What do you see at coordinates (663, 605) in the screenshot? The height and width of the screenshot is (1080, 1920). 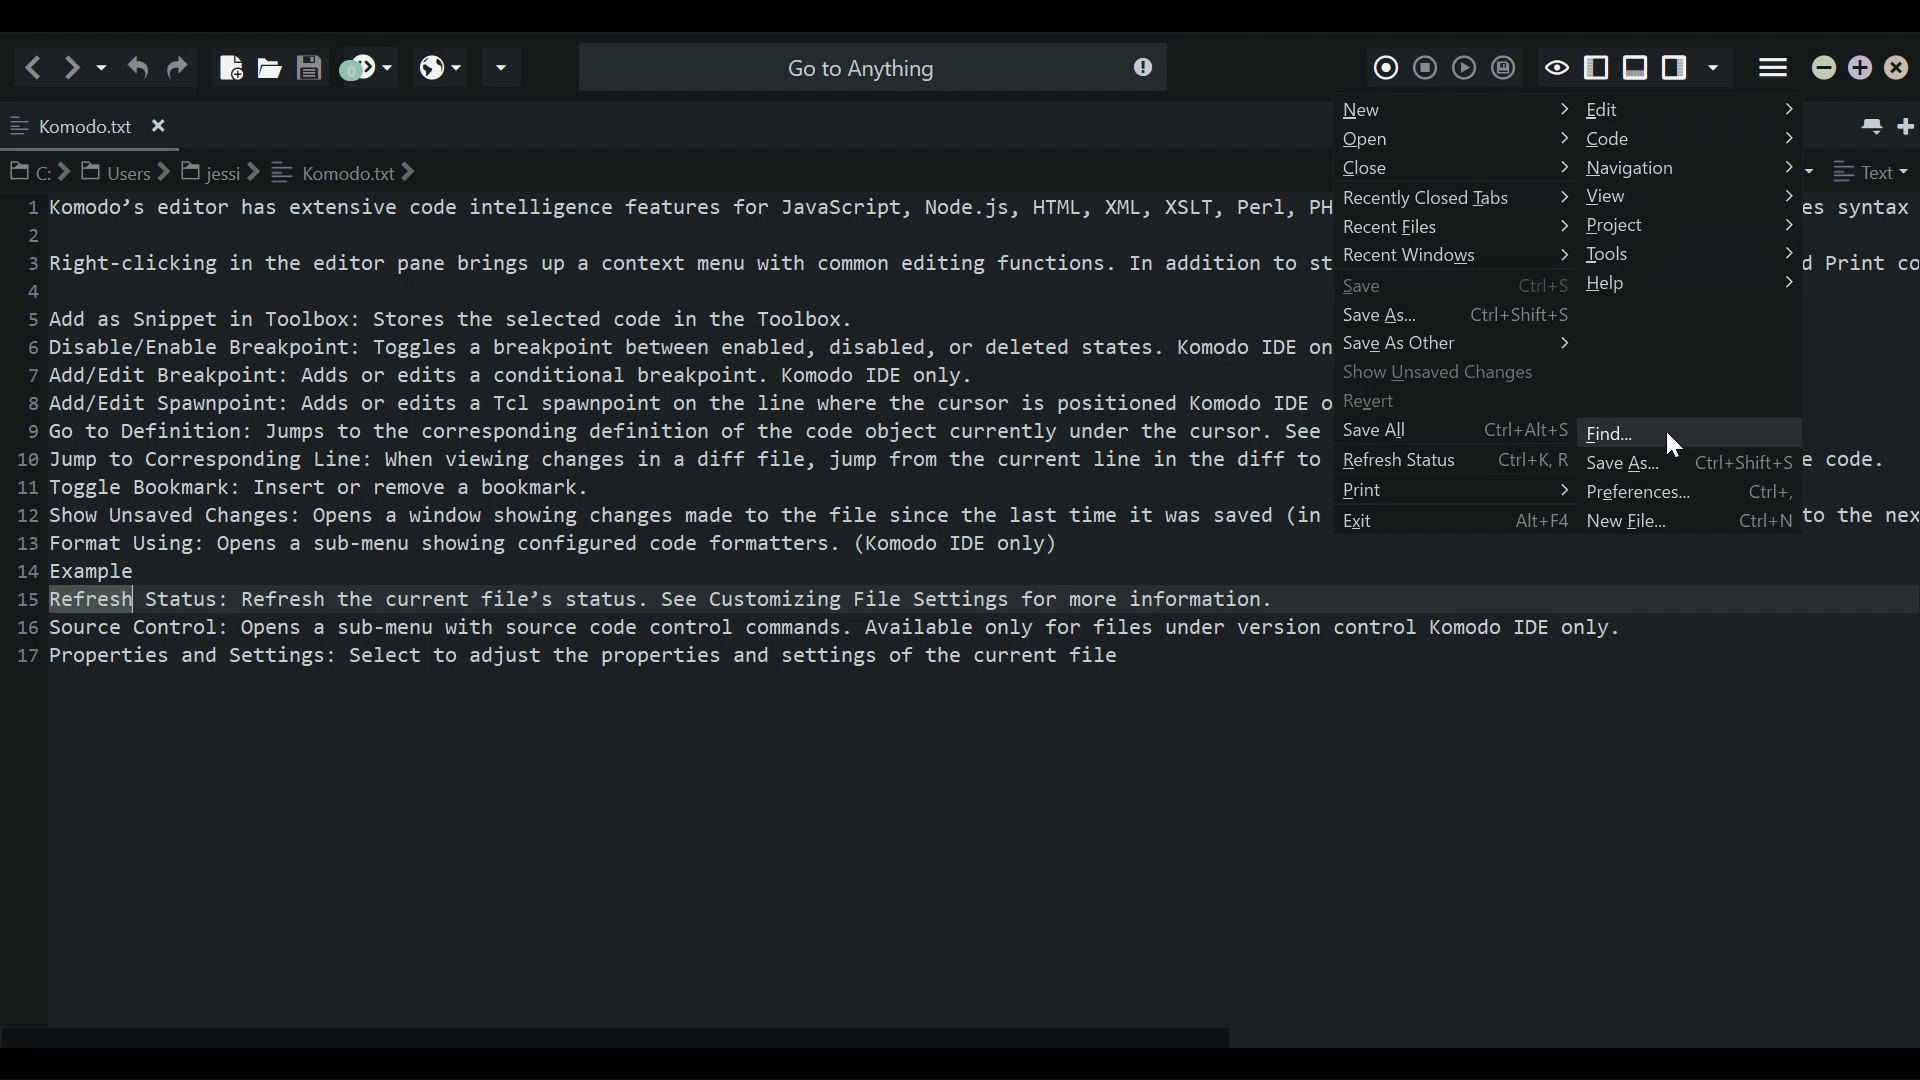 I see `File Entry Pane` at bounding box center [663, 605].